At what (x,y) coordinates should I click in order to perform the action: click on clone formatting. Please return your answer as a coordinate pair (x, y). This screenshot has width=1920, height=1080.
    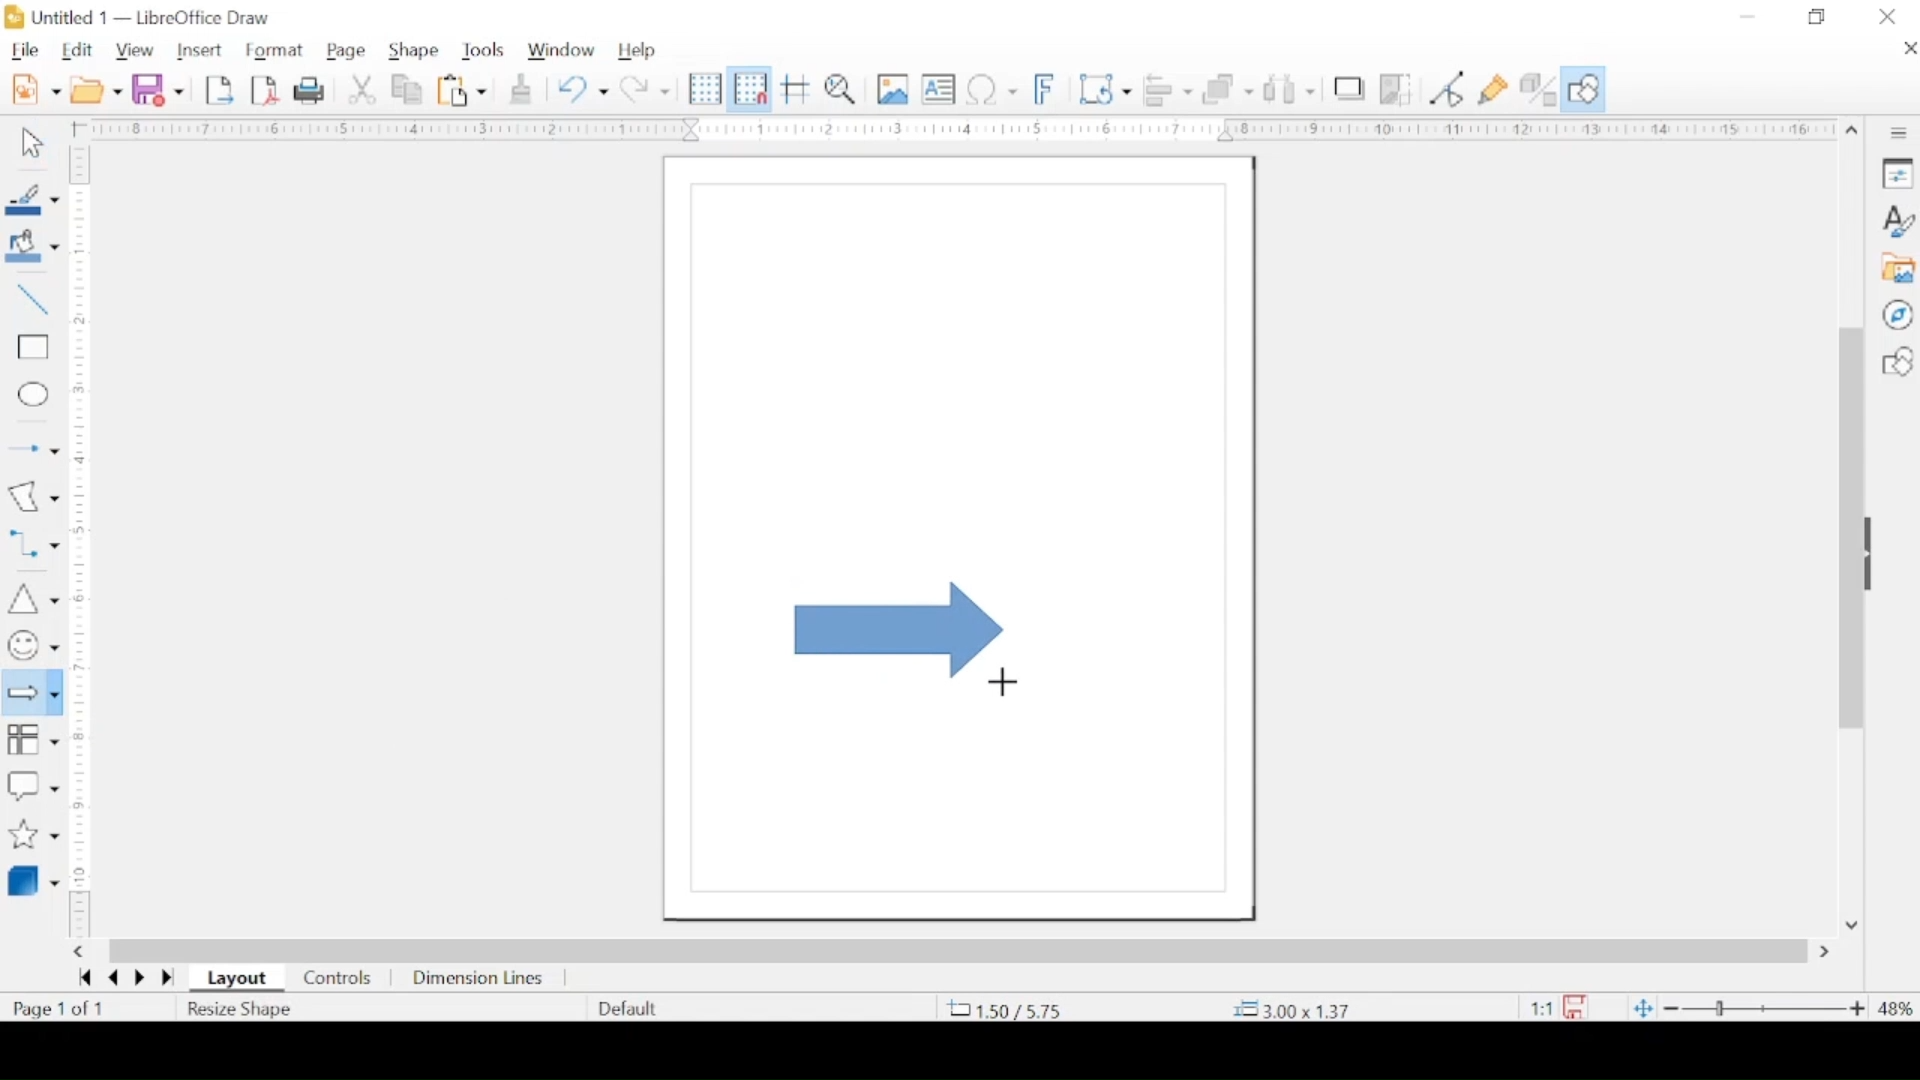
    Looking at the image, I should click on (521, 88).